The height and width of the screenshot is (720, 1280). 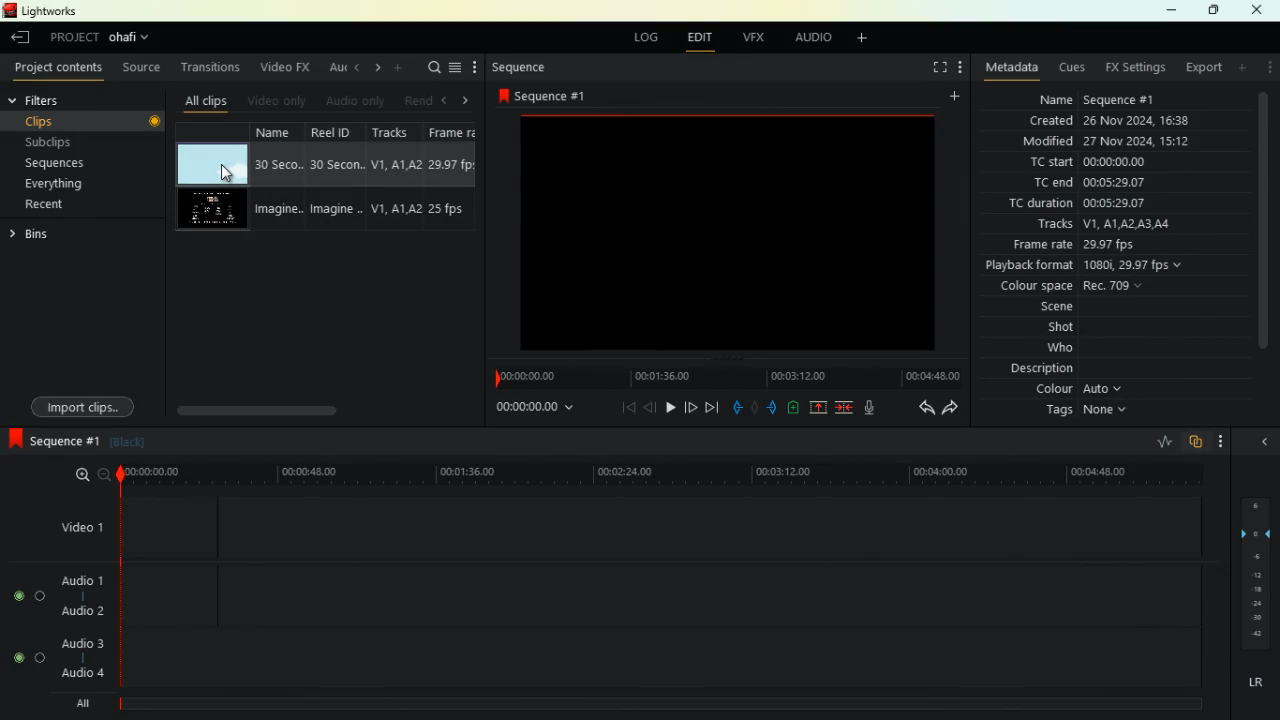 What do you see at coordinates (26, 658) in the screenshot?
I see `on` at bounding box center [26, 658].